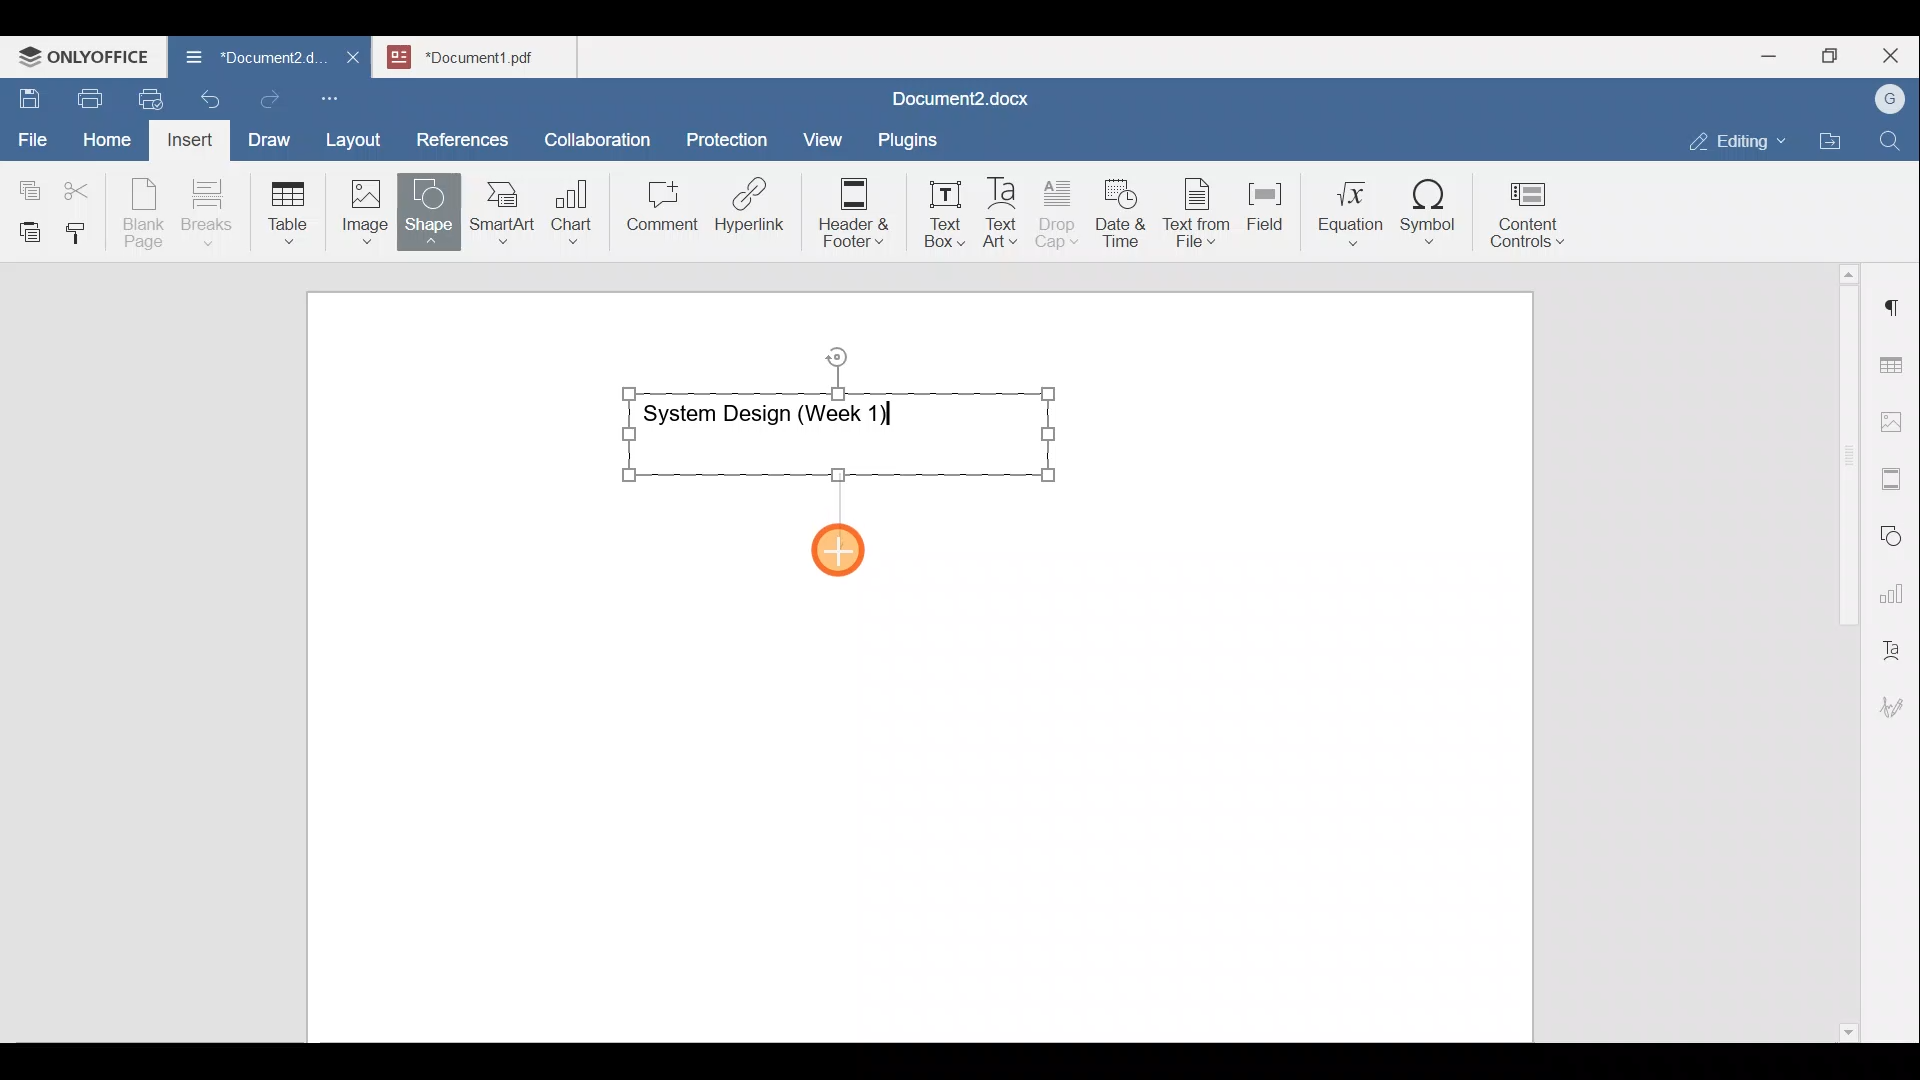  Describe the element at coordinates (1002, 213) in the screenshot. I see `Text Art` at that location.